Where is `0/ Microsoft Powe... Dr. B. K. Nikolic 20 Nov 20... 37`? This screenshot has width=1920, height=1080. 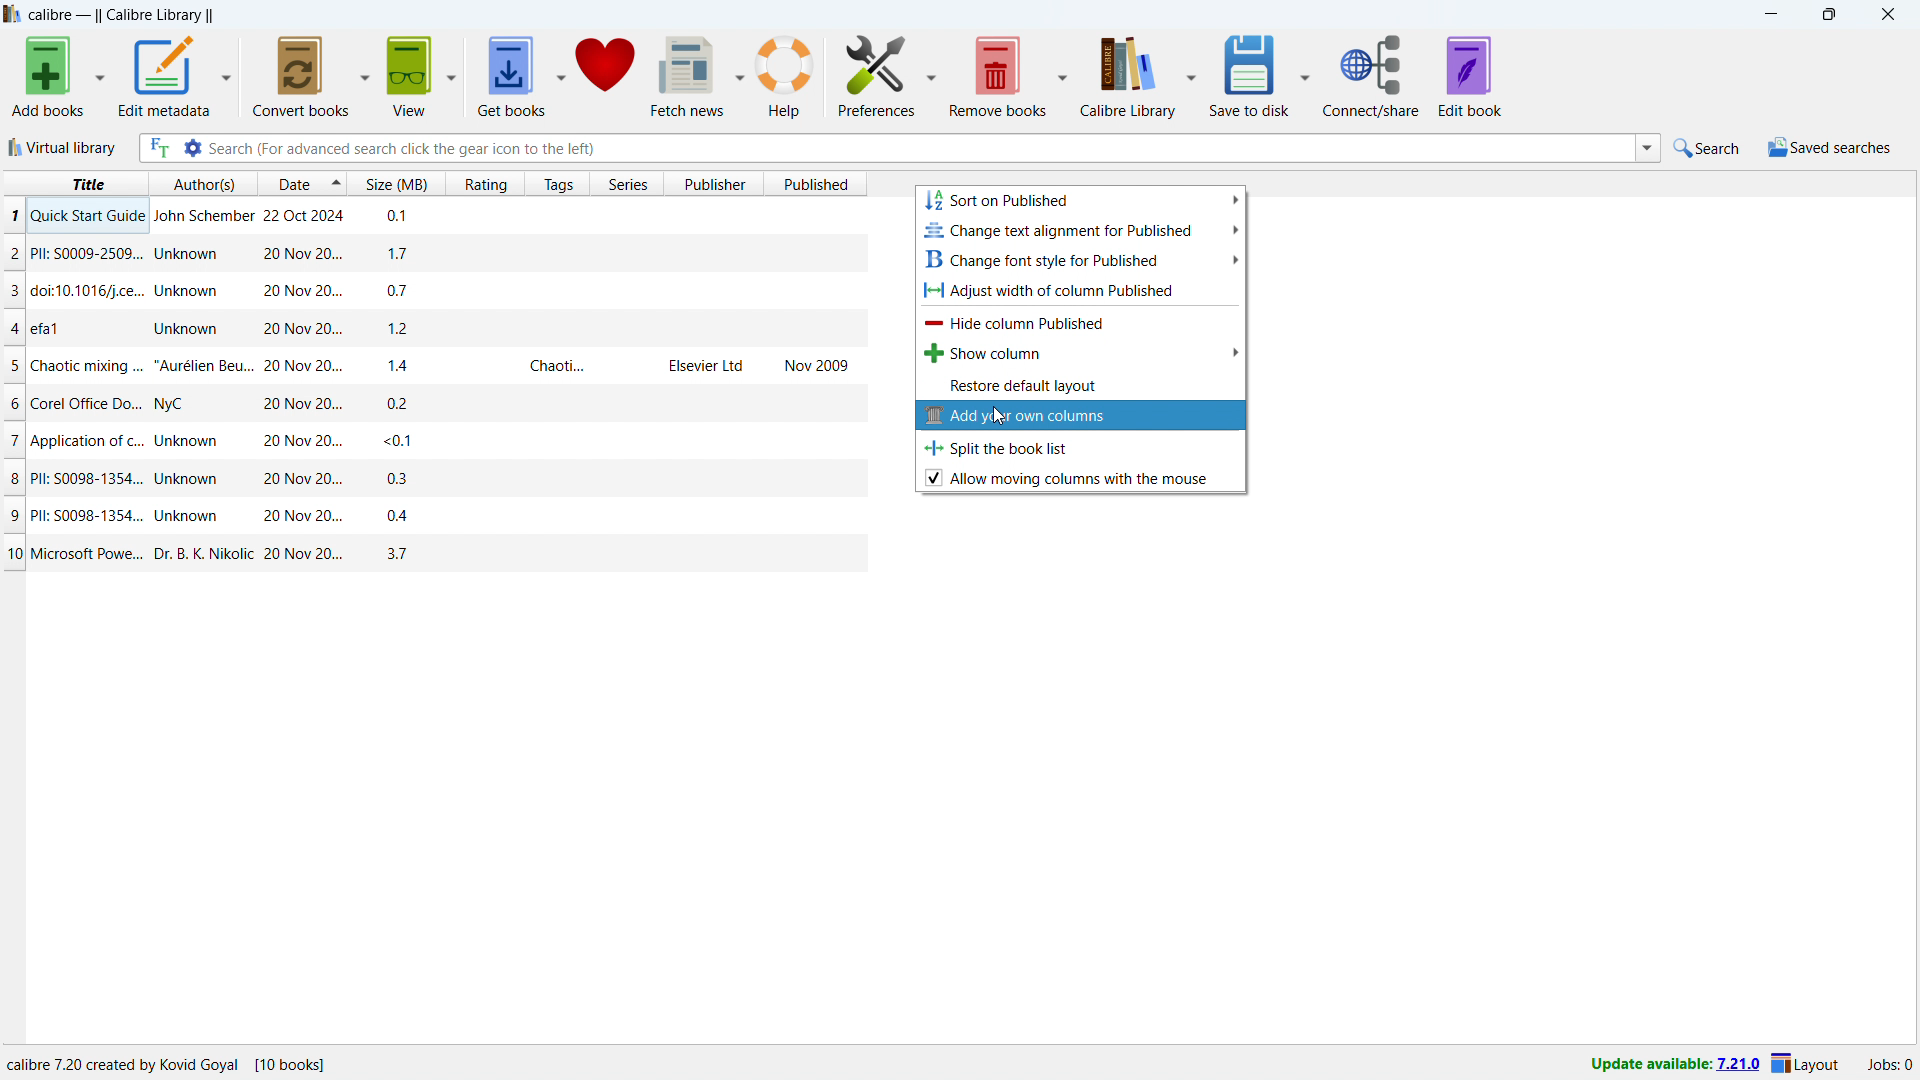 0/ Microsoft Powe... Dr. B. K. Nikolic 20 Nov 20... 37 is located at coordinates (432, 555).